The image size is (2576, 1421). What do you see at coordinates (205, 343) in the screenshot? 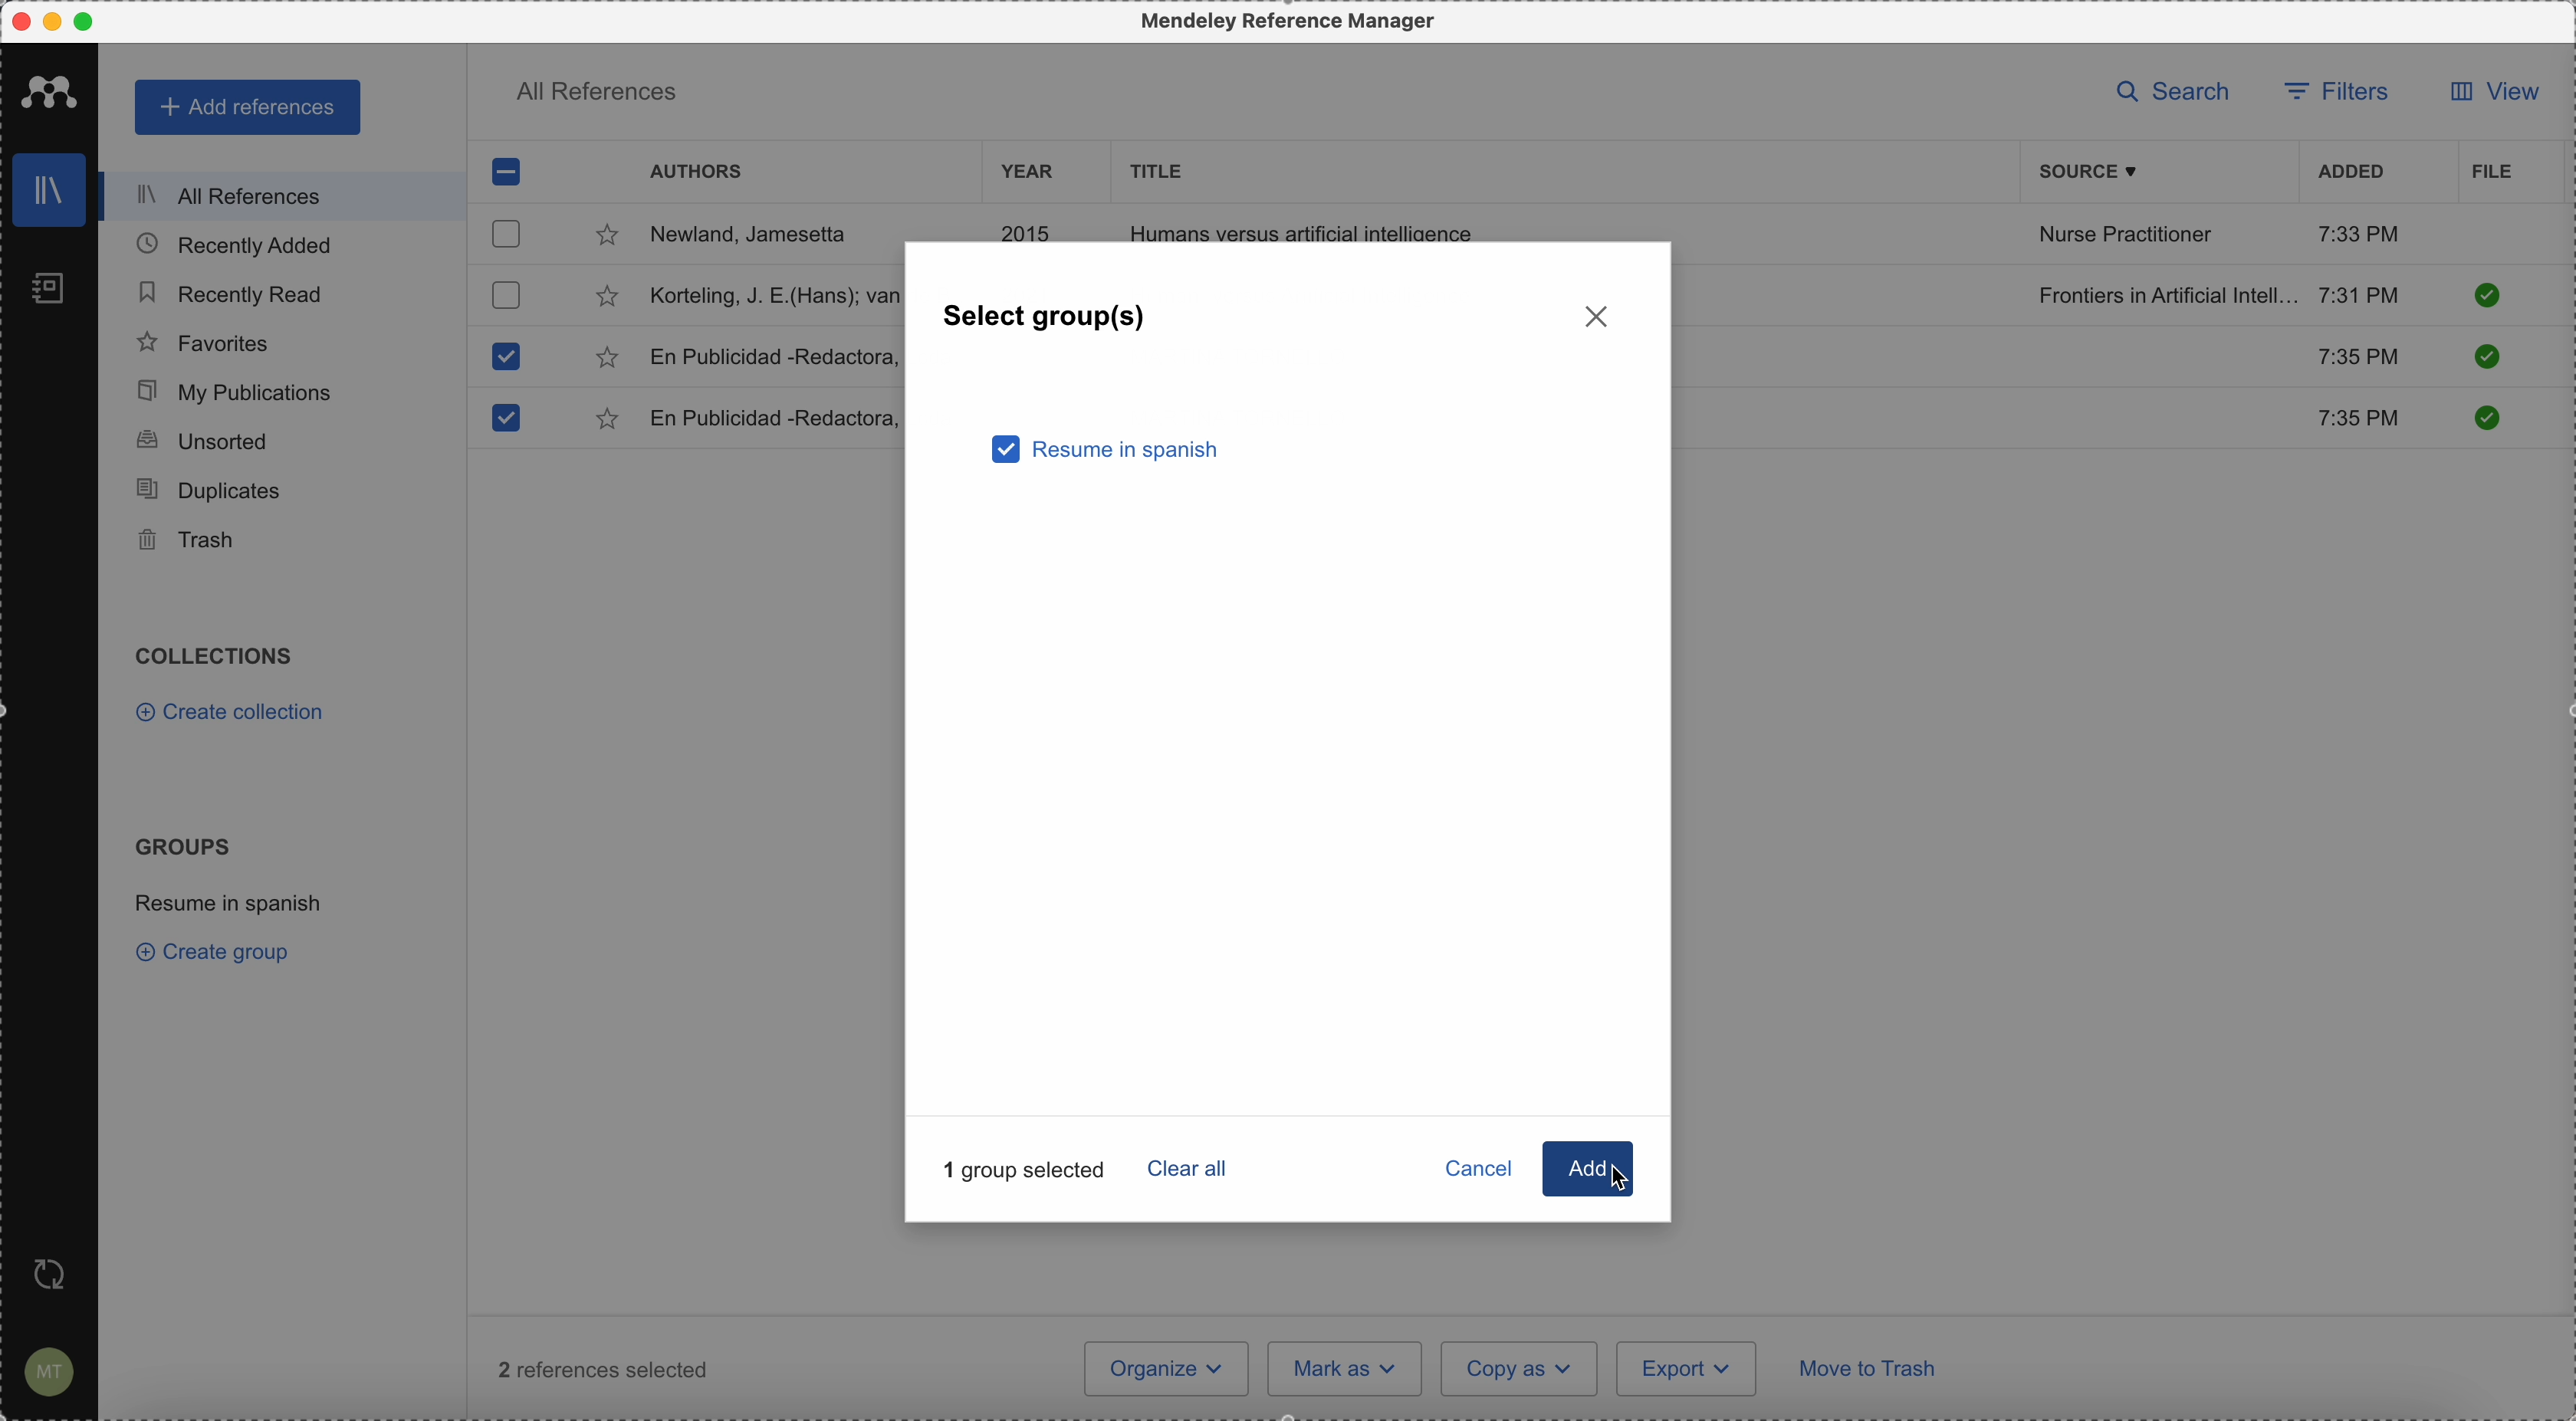
I see `favorites` at bounding box center [205, 343].